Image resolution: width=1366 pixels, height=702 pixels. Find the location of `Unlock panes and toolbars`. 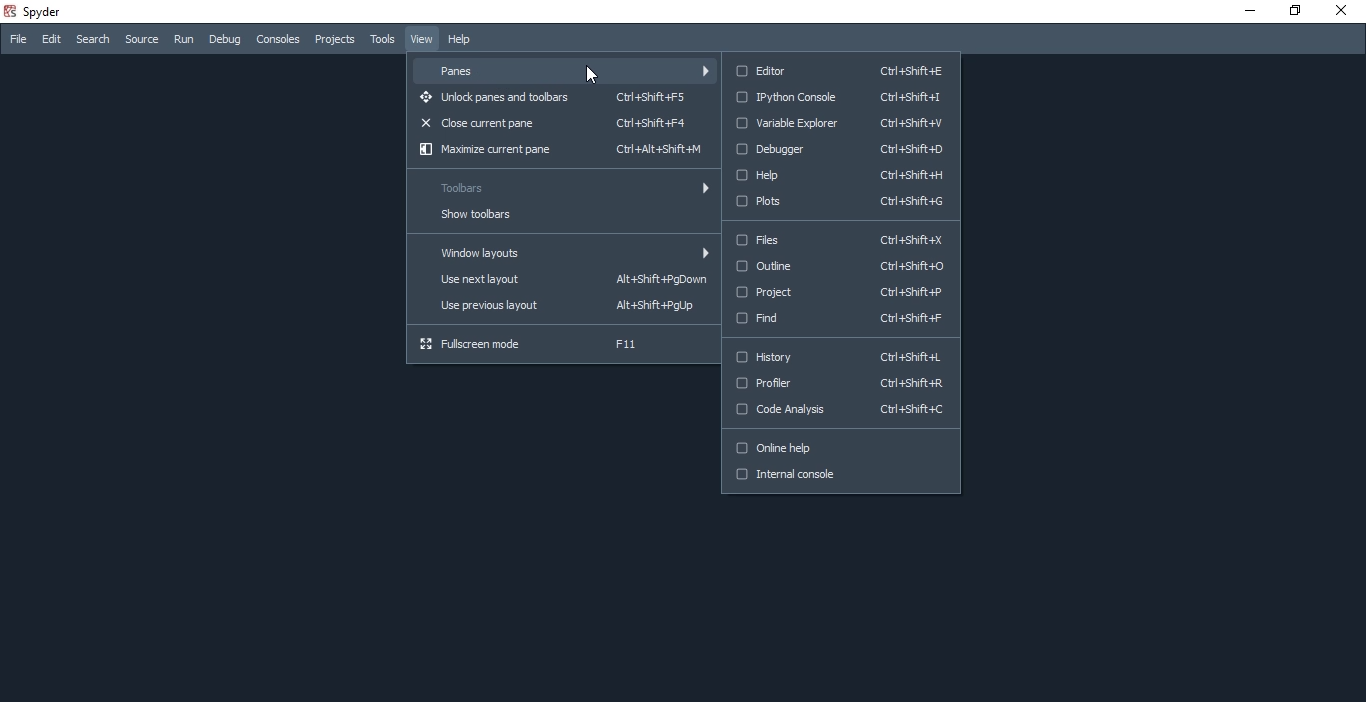

Unlock panes and toolbars is located at coordinates (562, 99).